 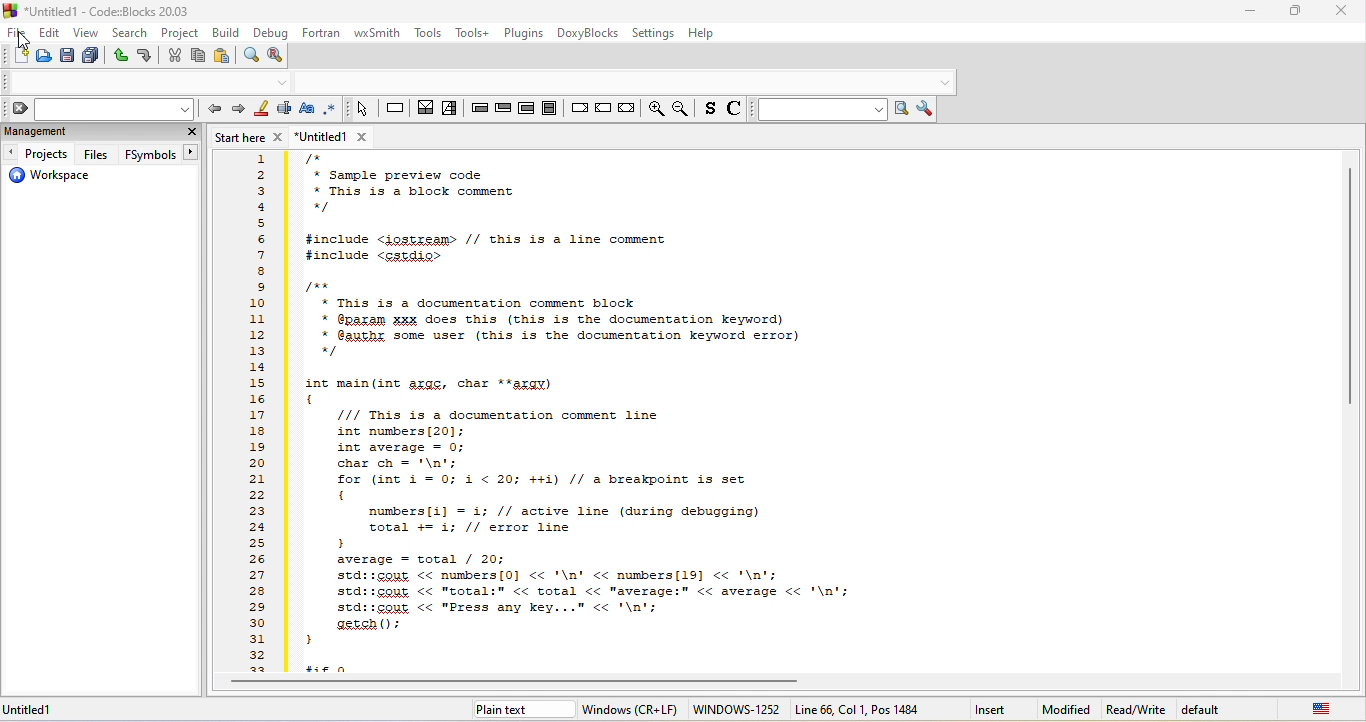 What do you see at coordinates (683, 109) in the screenshot?
I see `zoom out` at bounding box center [683, 109].